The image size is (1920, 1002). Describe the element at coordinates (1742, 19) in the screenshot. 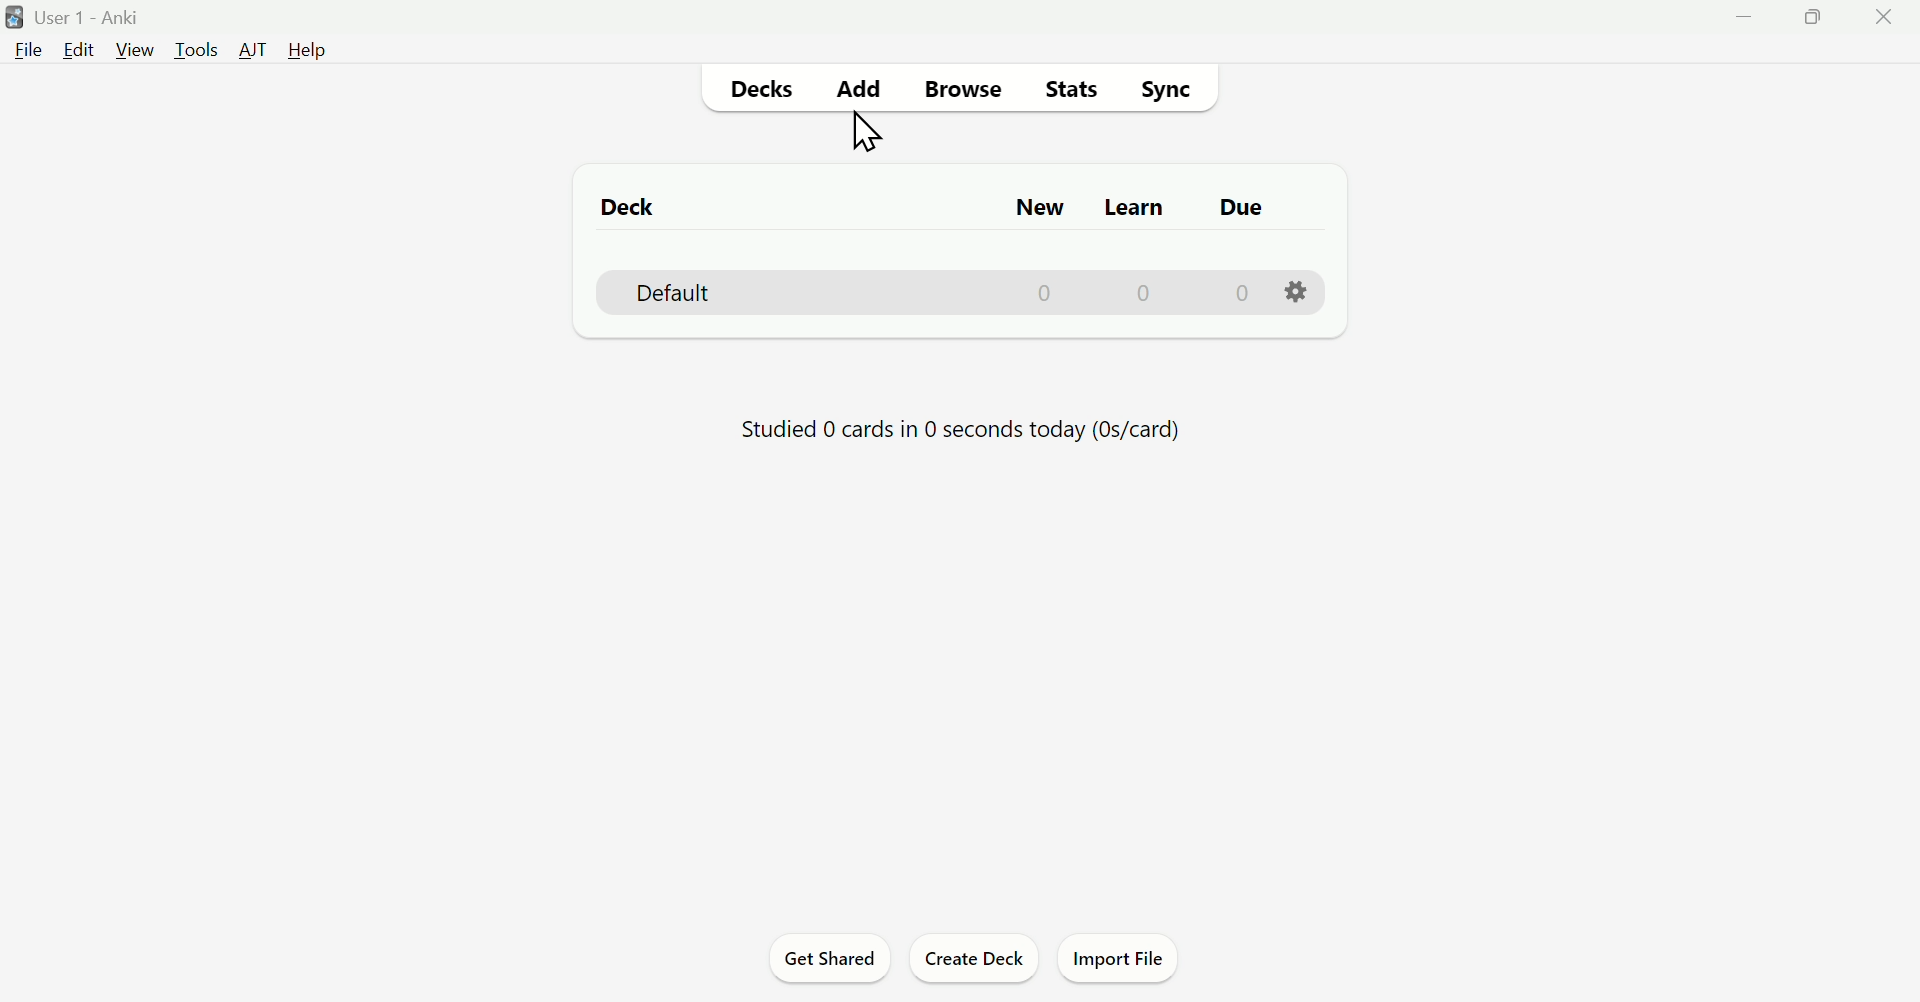

I see `minimize` at that location.